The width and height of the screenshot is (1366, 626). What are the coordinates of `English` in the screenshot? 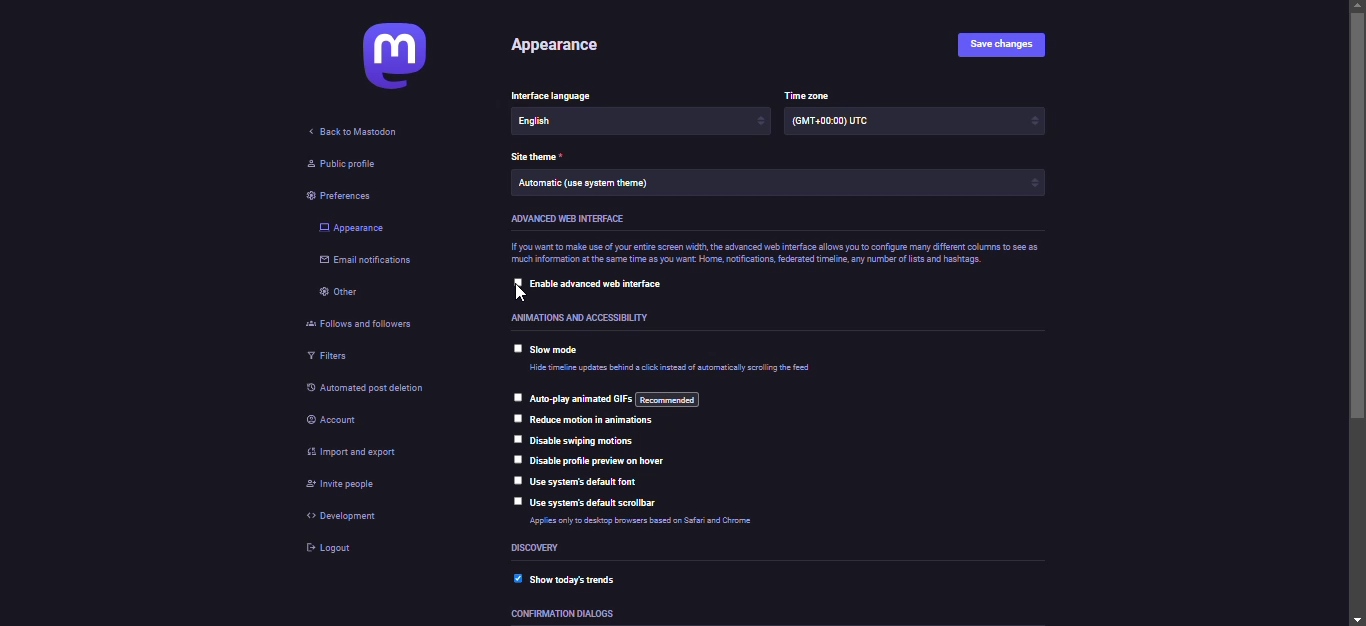 It's located at (624, 121).